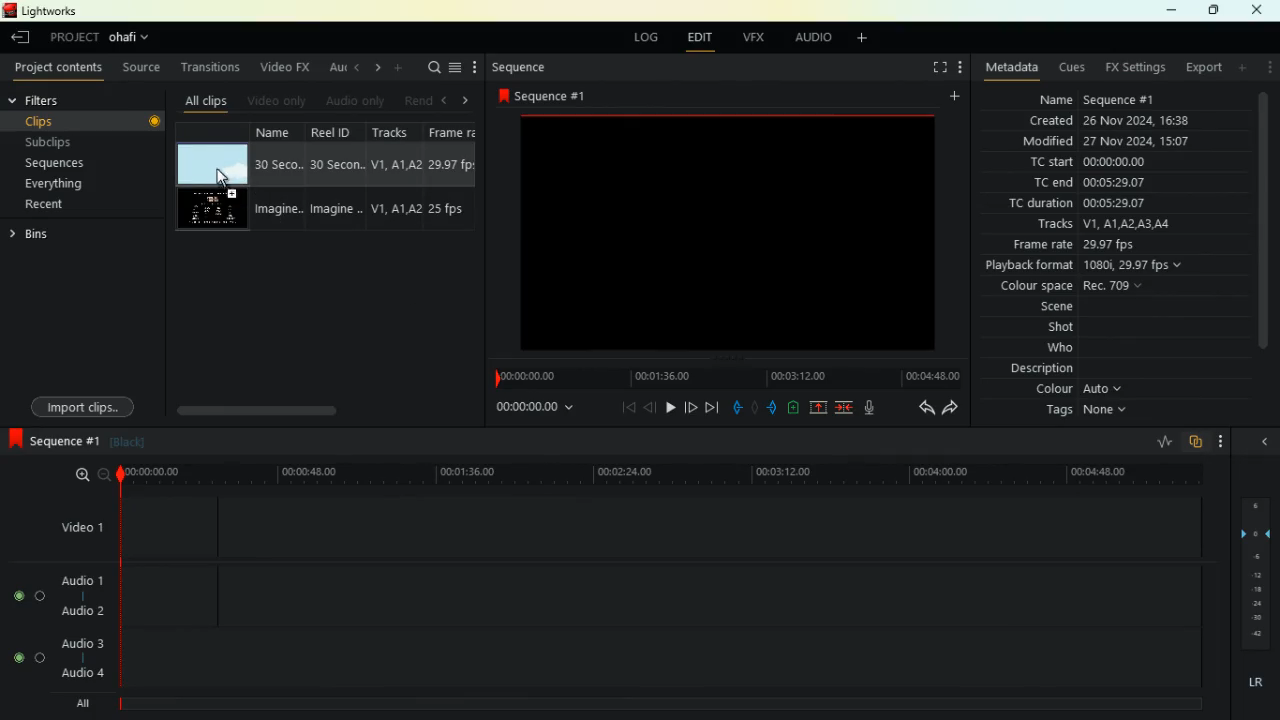  Describe the element at coordinates (736, 409) in the screenshot. I see `pull` at that location.